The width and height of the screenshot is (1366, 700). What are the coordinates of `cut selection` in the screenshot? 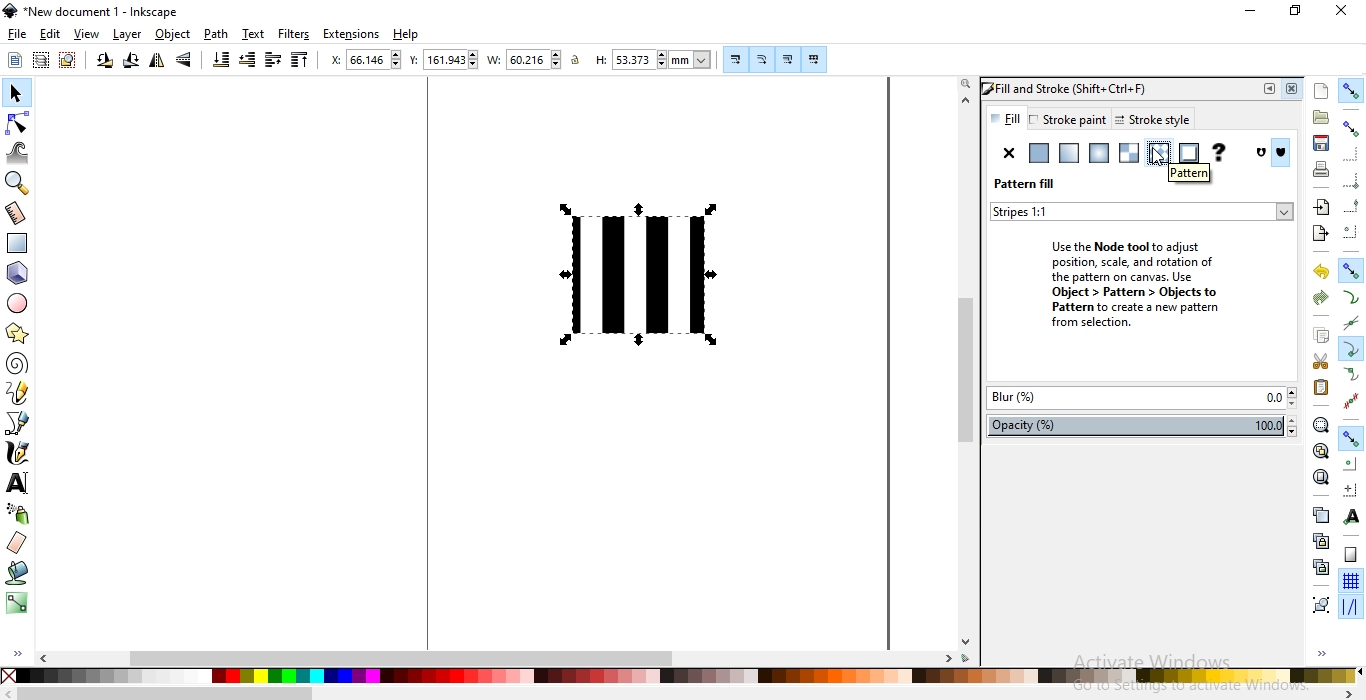 It's located at (1318, 362).